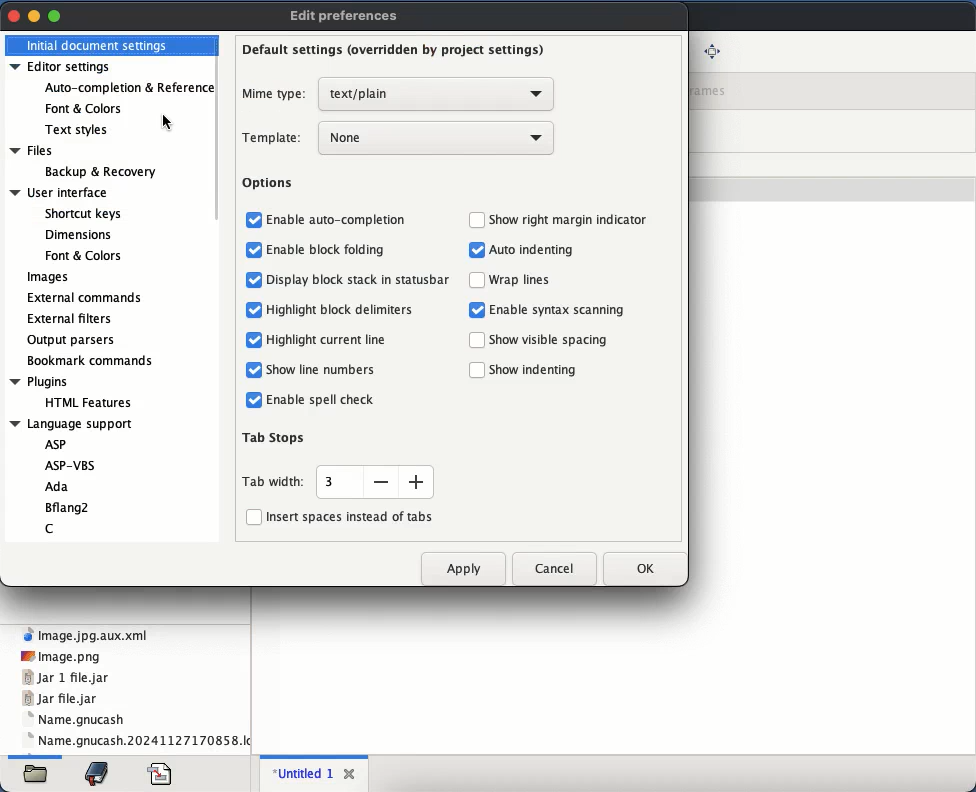  Describe the element at coordinates (475, 310) in the screenshot. I see `checkbox` at that location.